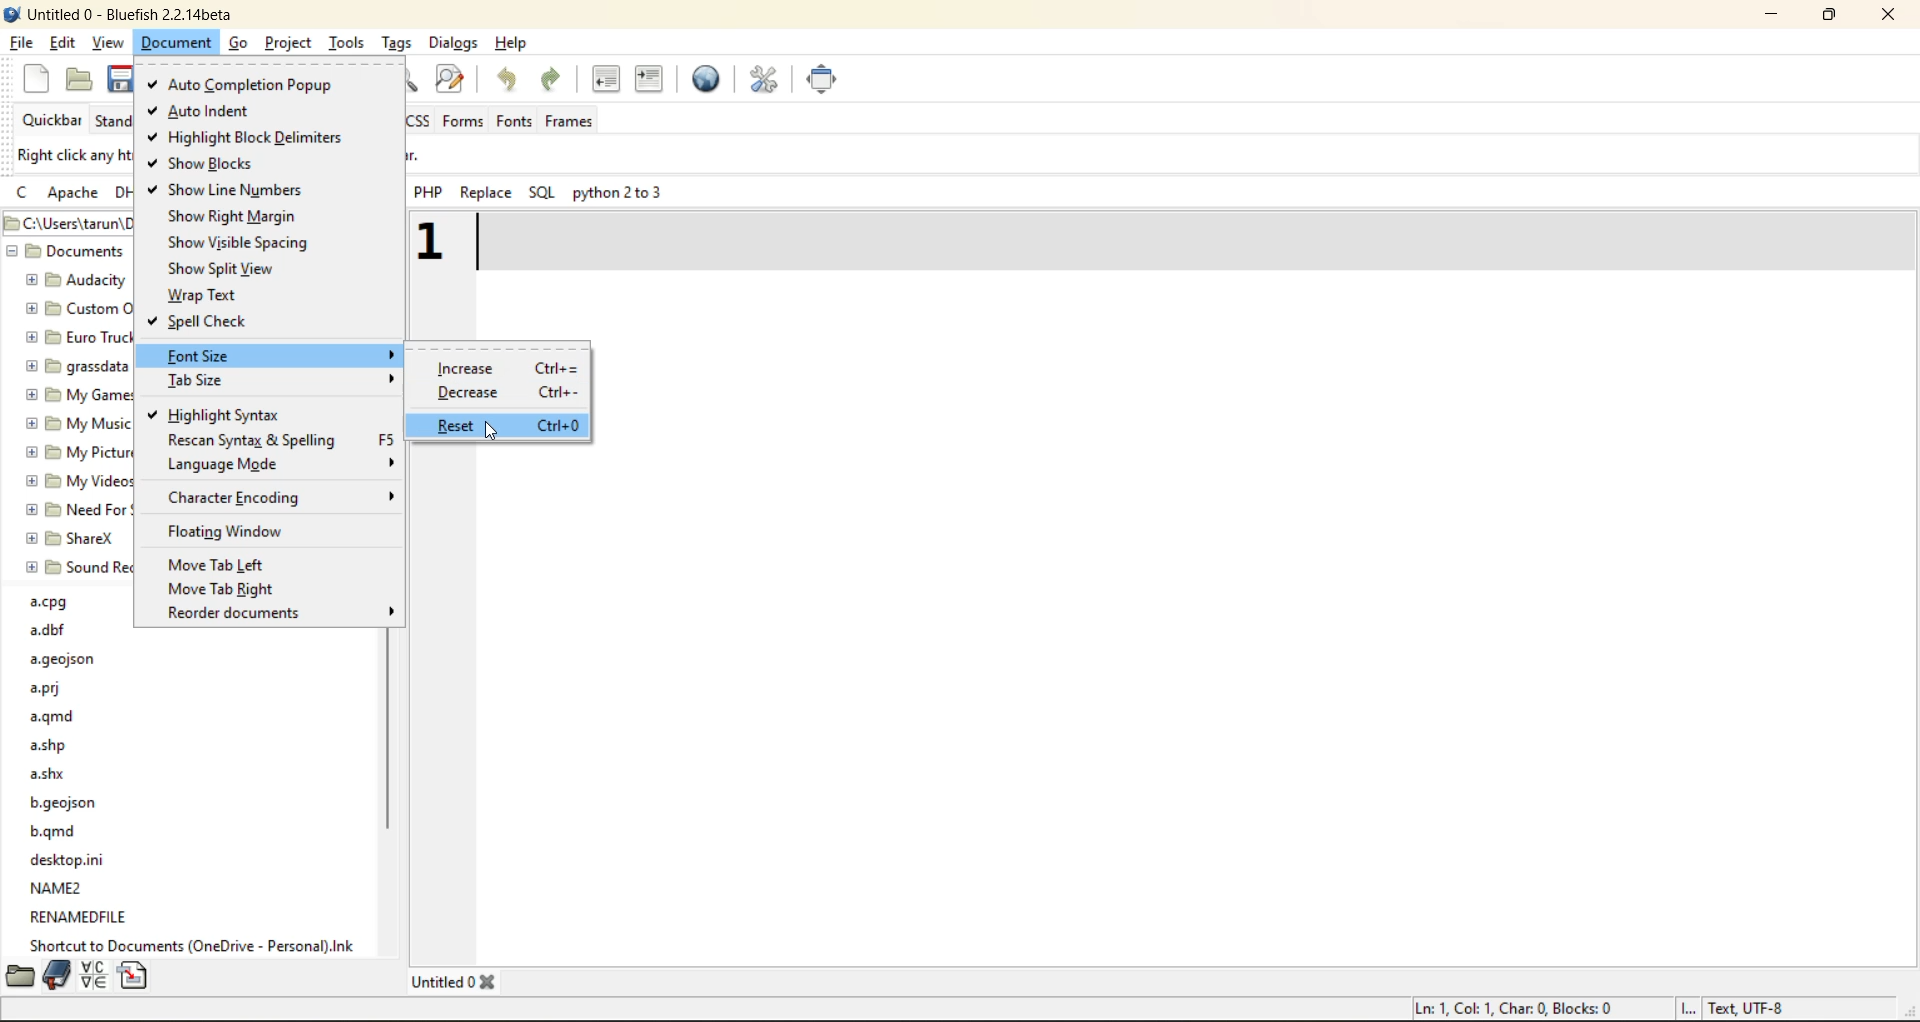 This screenshot has width=1920, height=1022. What do you see at coordinates (212, 353) in the screenshot?
I see `font size` at bounding box center [212, 353].